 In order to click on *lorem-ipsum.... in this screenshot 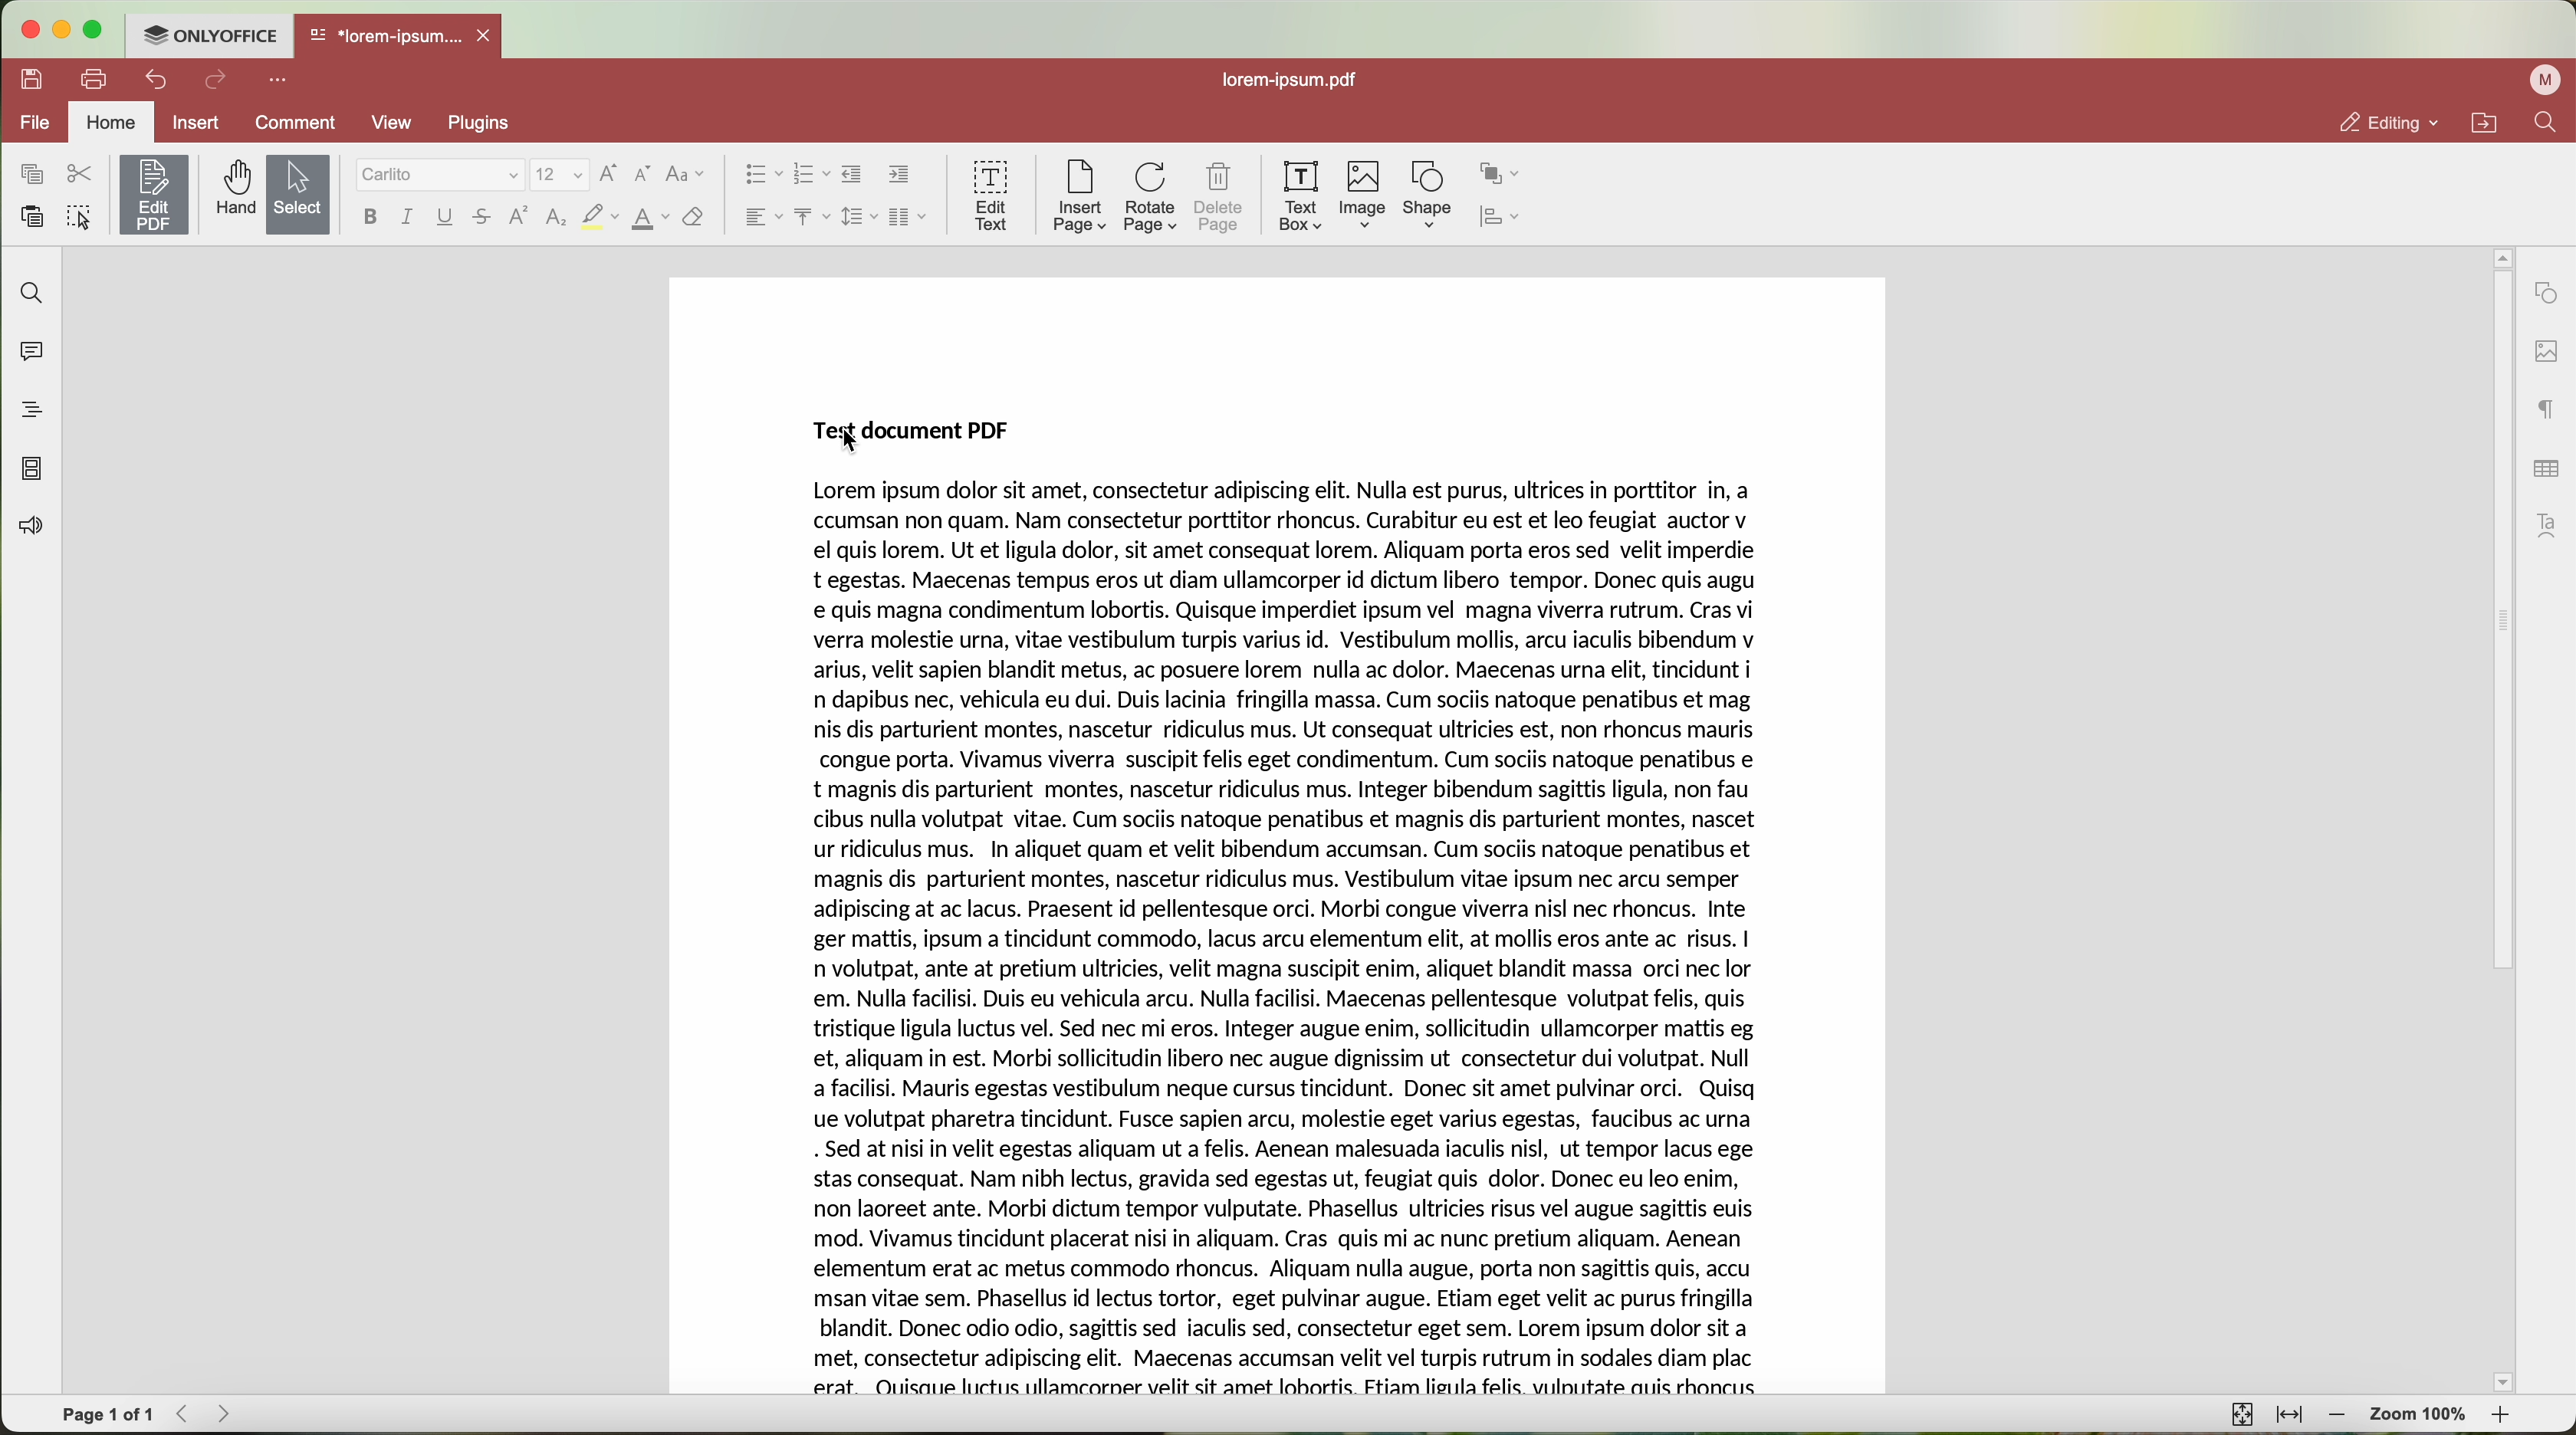, I will do `click(385, 33)`.